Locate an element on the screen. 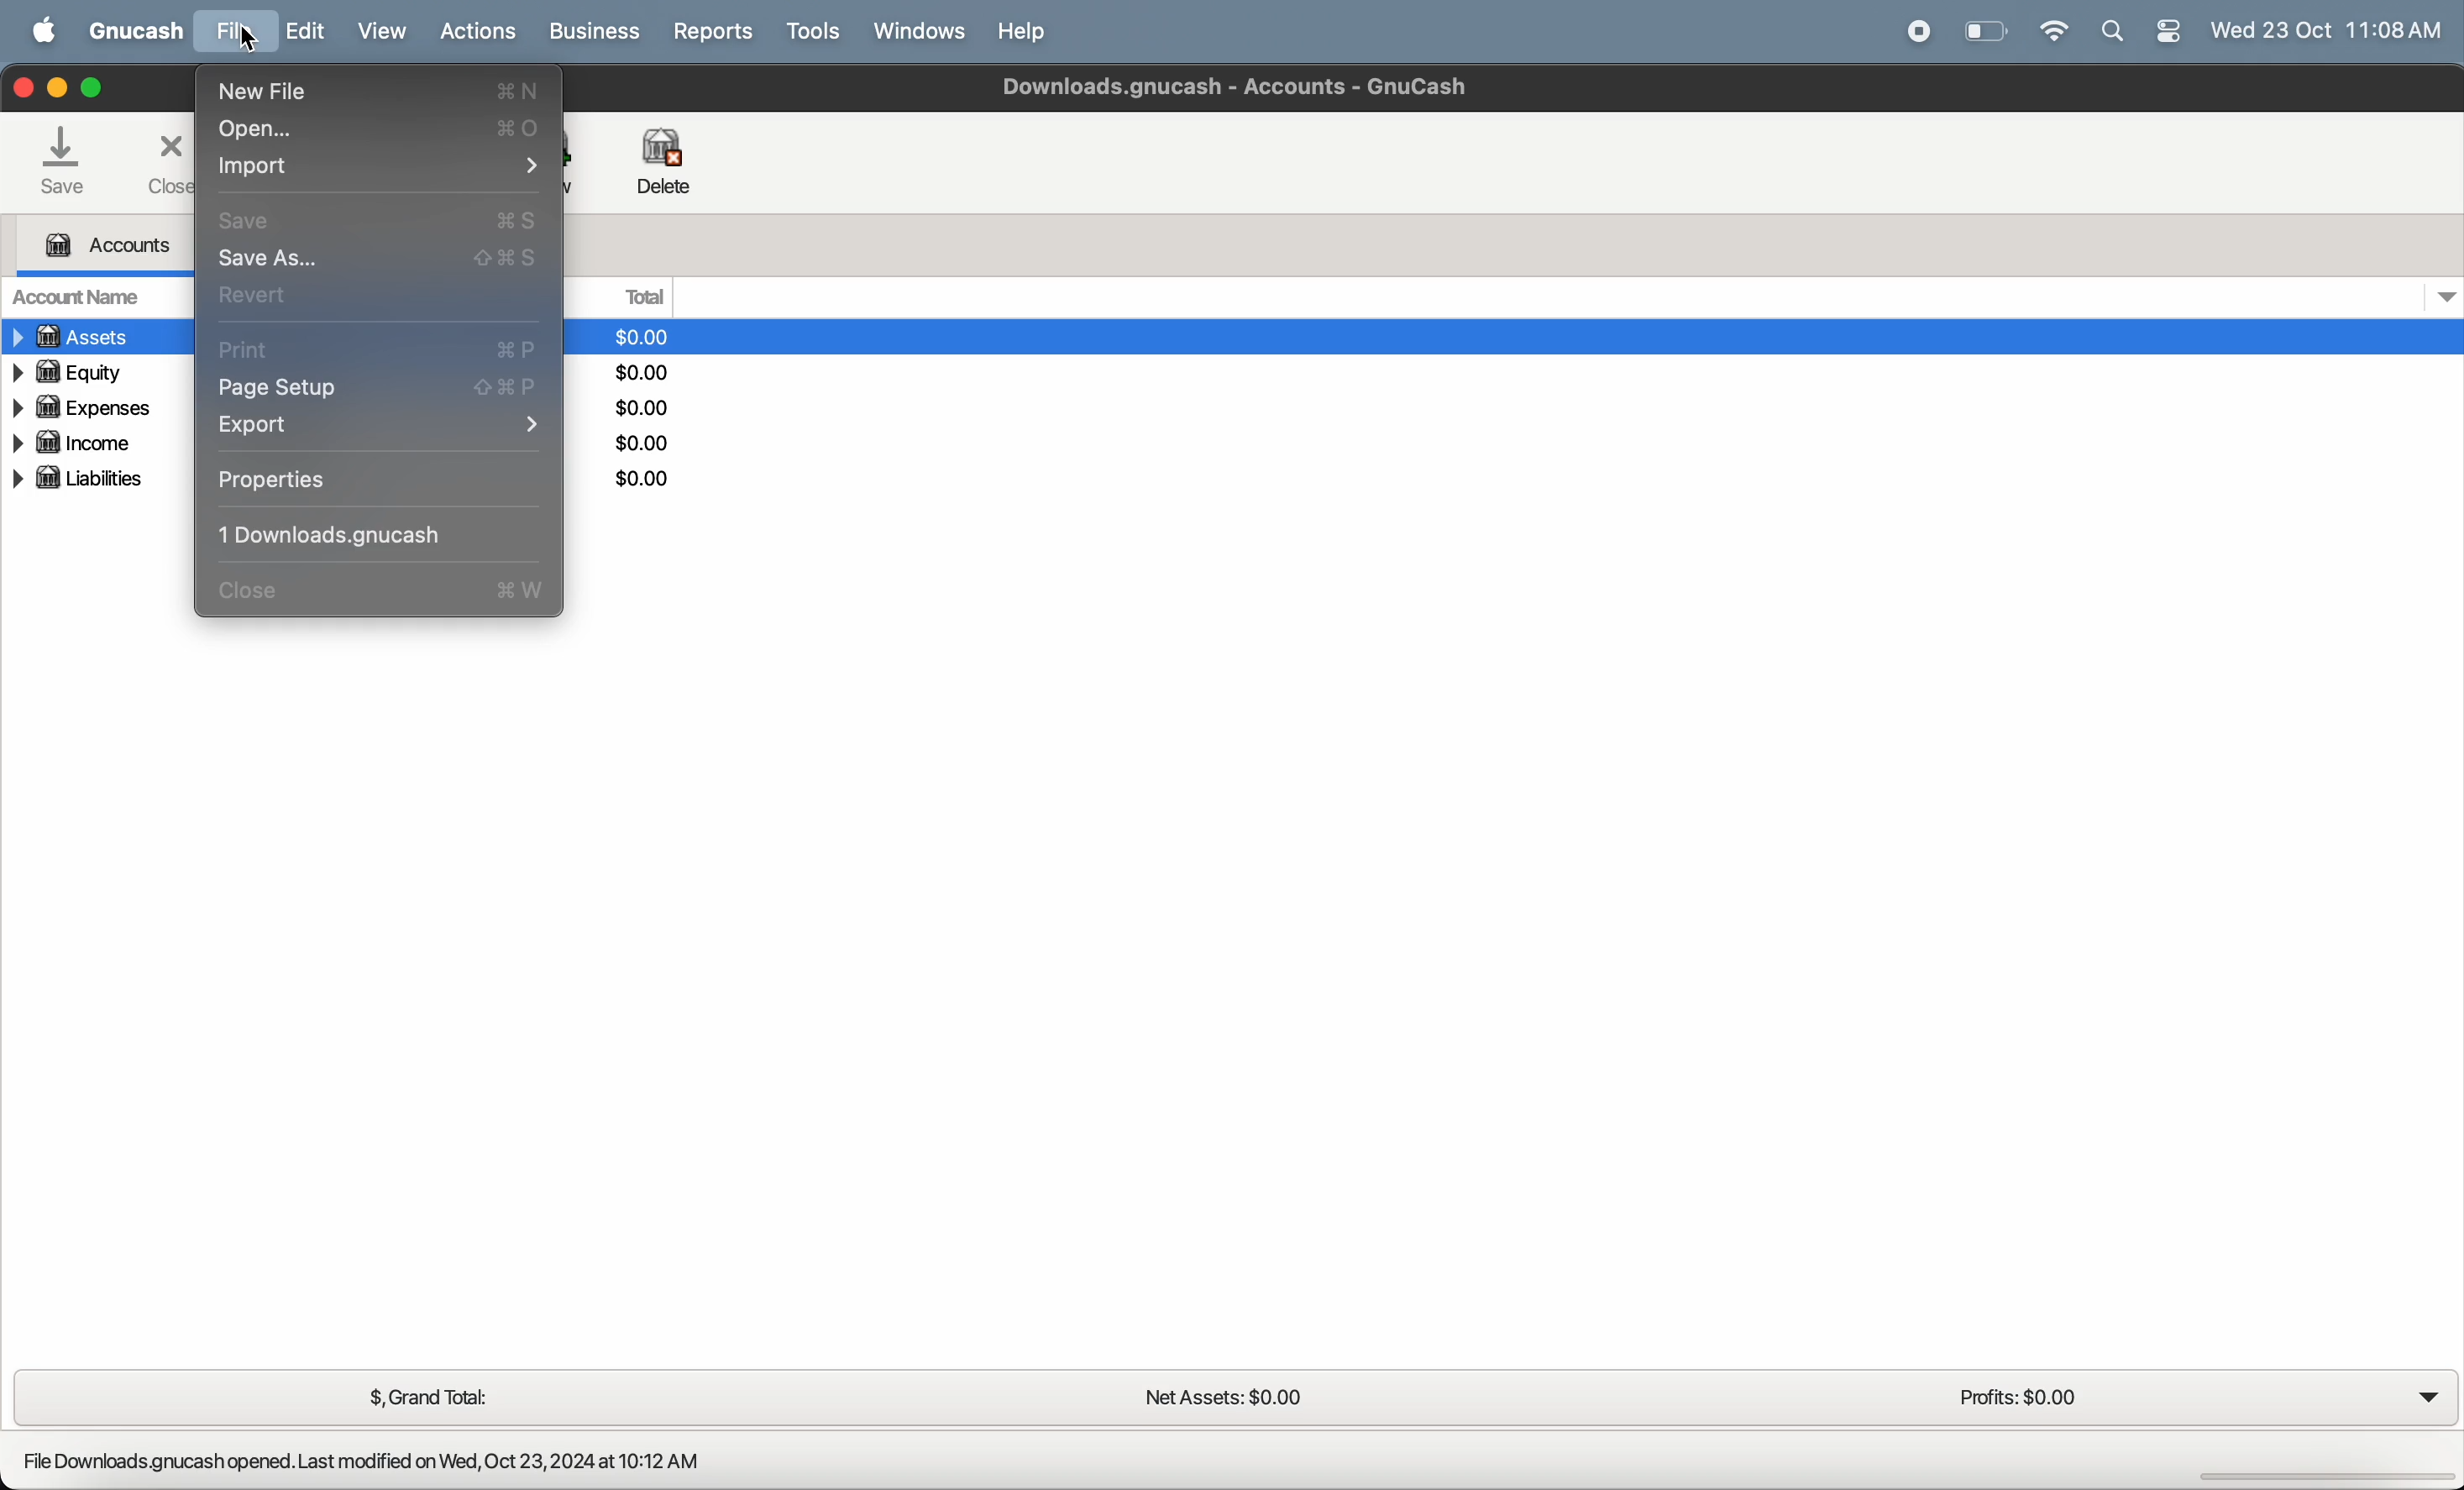 Image resolution: width=2464 pixels, height=1490 pixels. grand total is located at coordinates (447, 1398).